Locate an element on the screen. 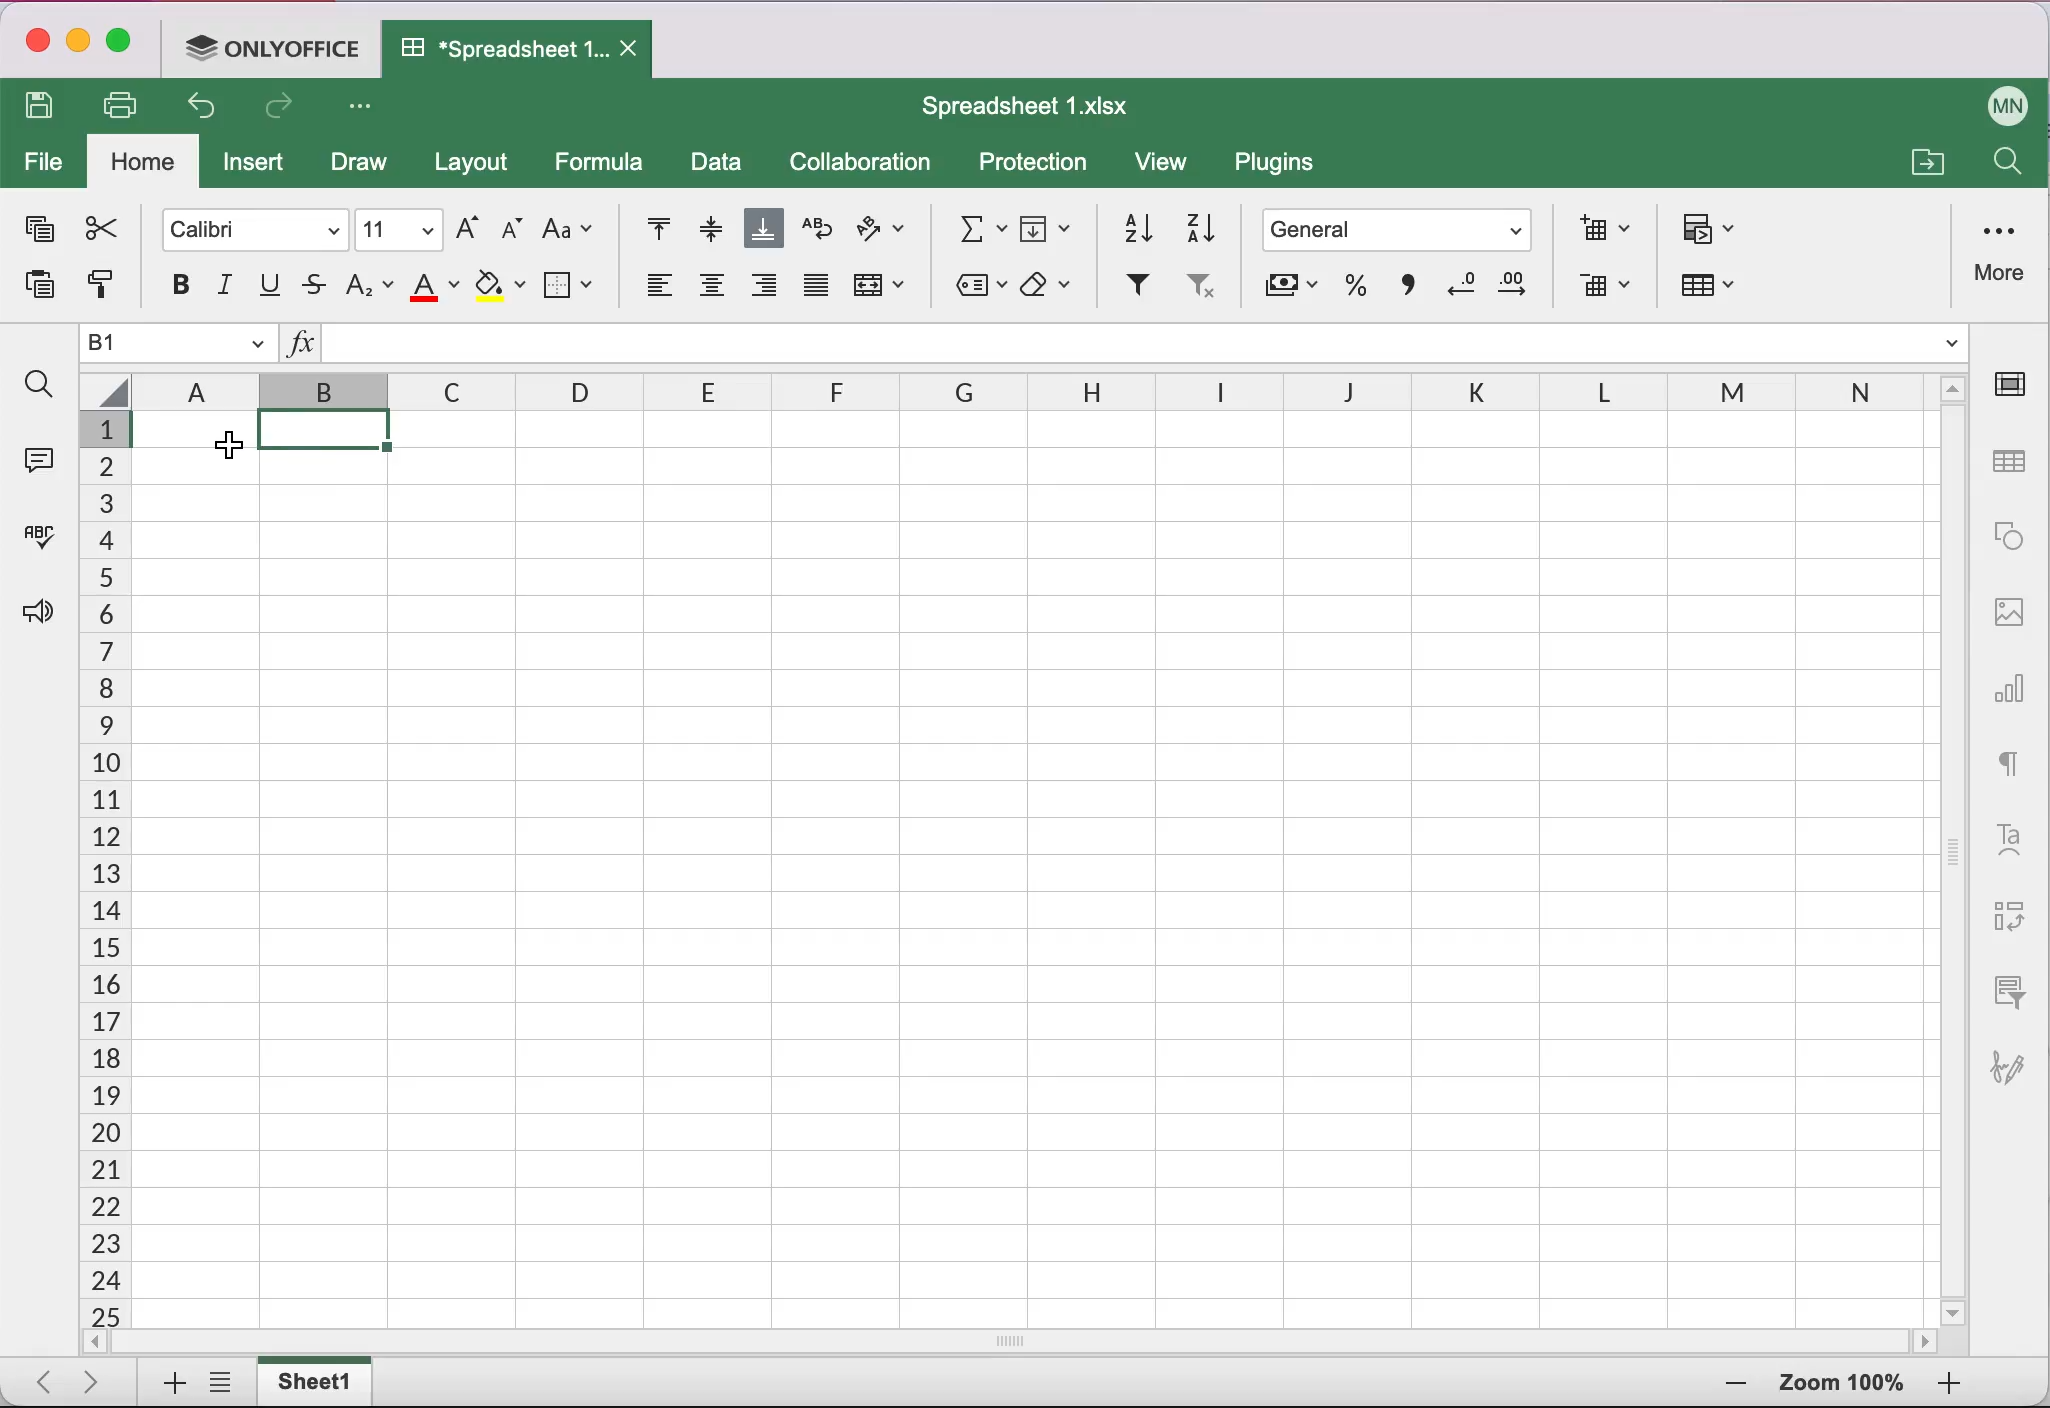 The width and height of the screenshot is (2050, 1408). zoom in is located at coordinates (1730, 1385).